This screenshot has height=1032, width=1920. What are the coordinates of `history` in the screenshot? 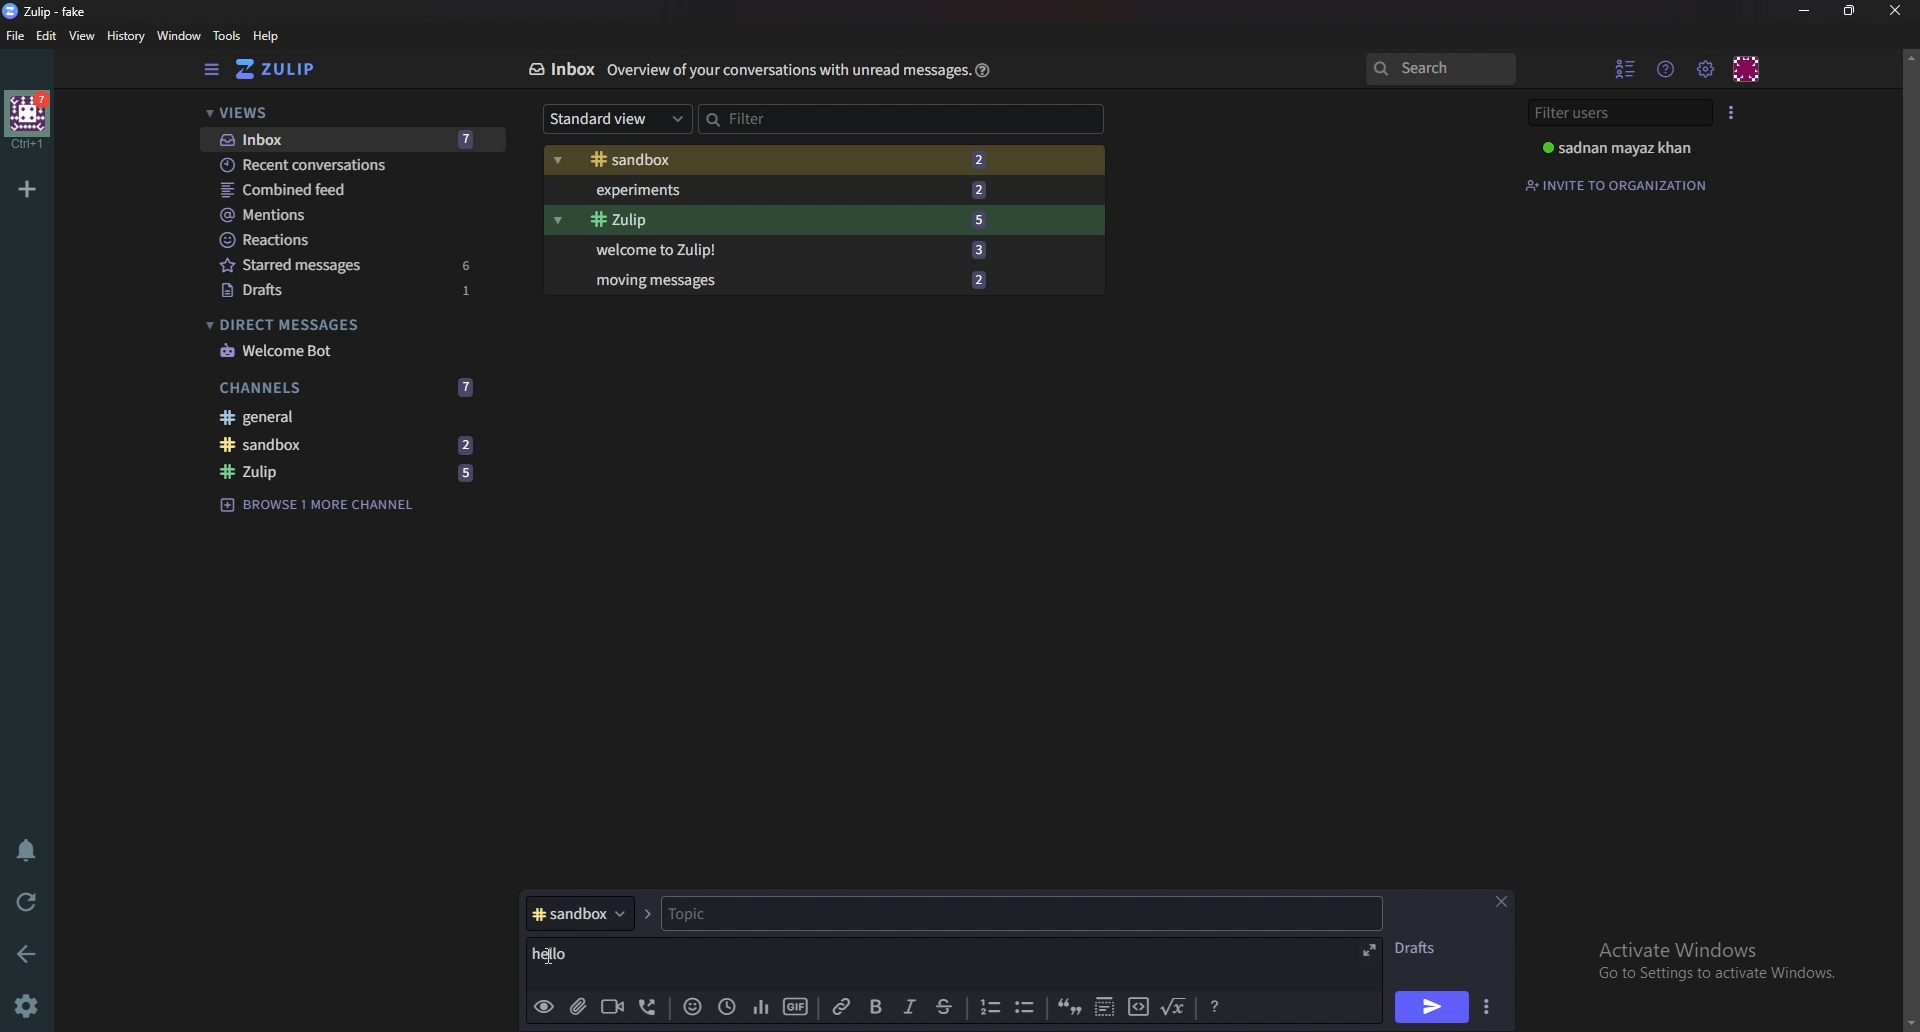 It's located at (124, 36).